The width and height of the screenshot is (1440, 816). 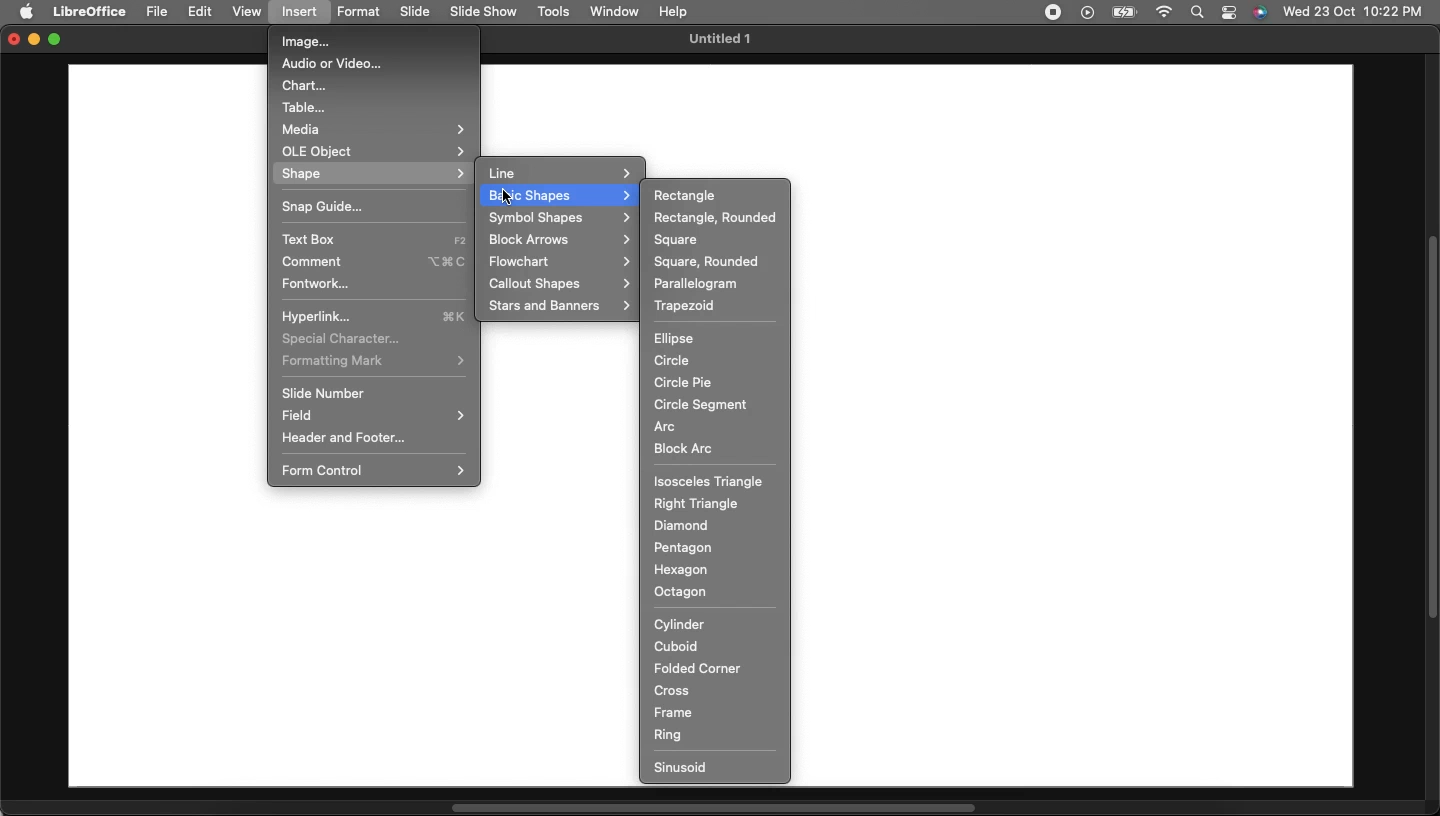 I want to click on Sinusoid, so click(x=683, y=768).